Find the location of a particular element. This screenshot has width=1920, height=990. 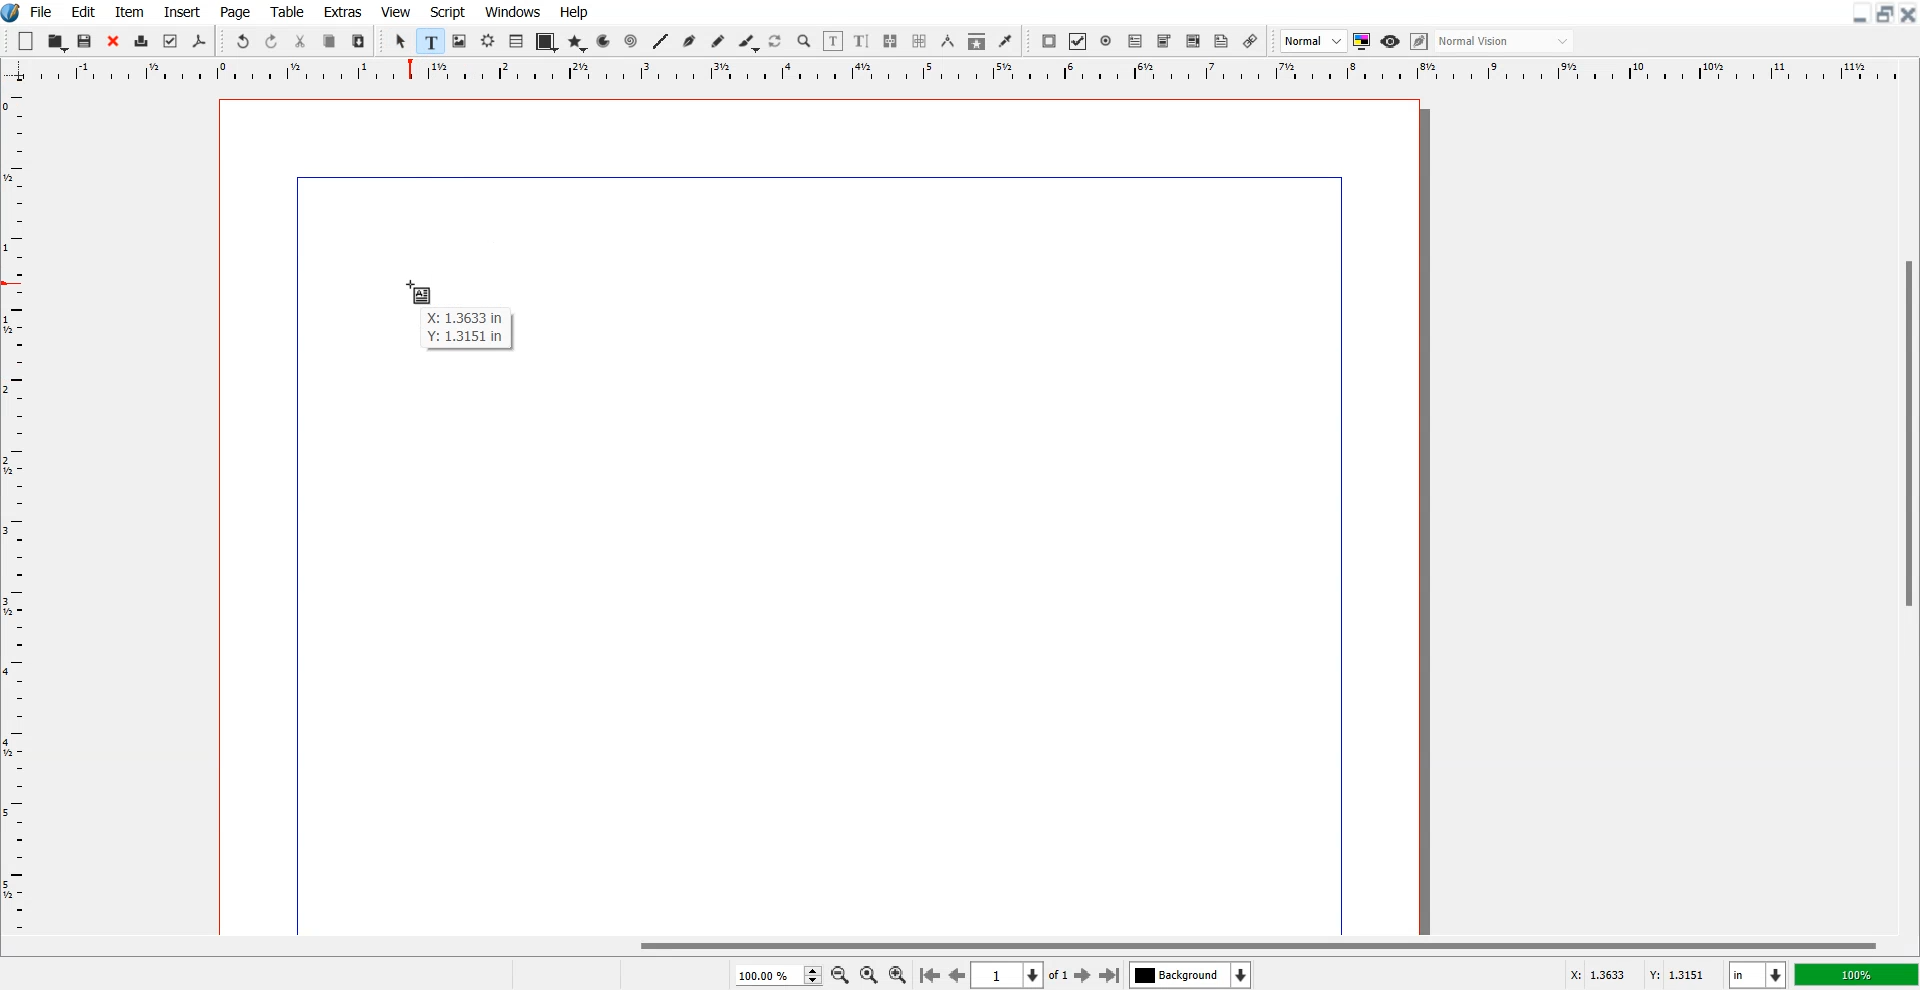

Edit content of frame is located at coordinates (833, 41).